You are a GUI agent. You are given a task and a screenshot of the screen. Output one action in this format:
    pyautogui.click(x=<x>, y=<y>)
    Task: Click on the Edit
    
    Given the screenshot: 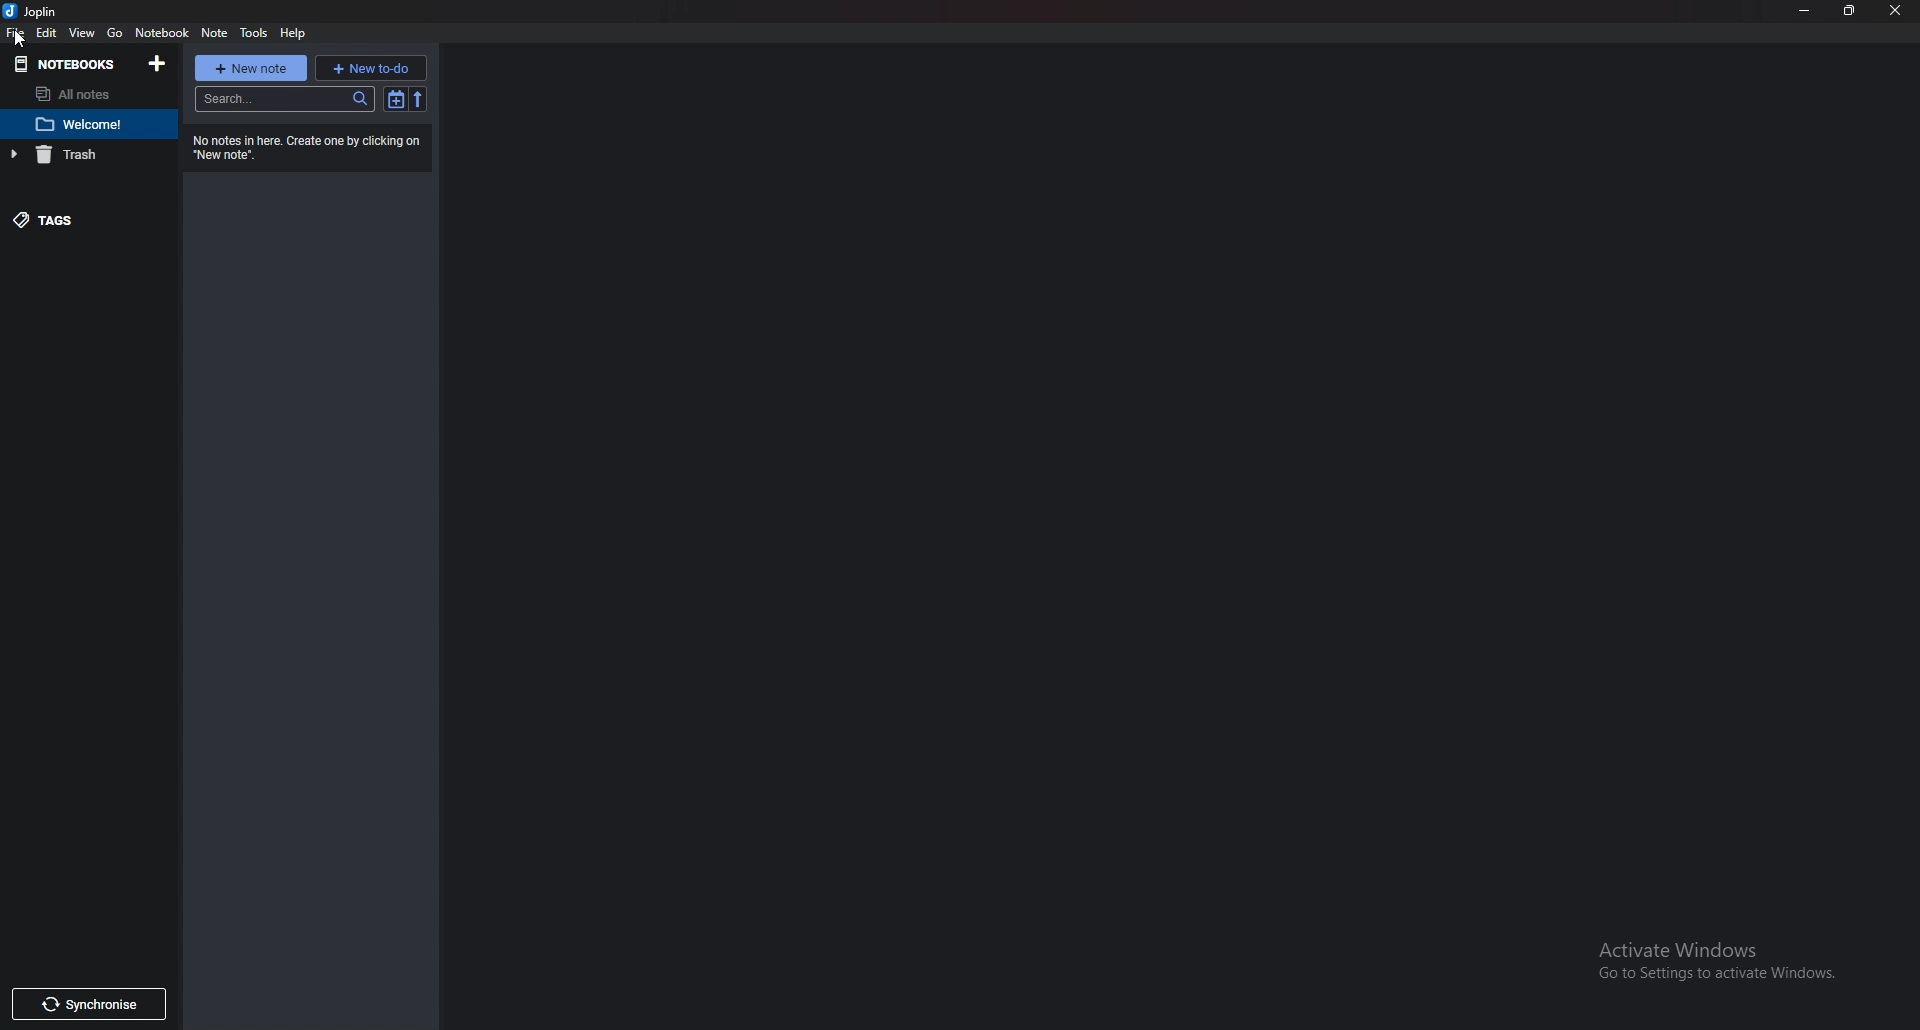 What is the action you would take?
    pyautogui.click(x=47, y=33)
    